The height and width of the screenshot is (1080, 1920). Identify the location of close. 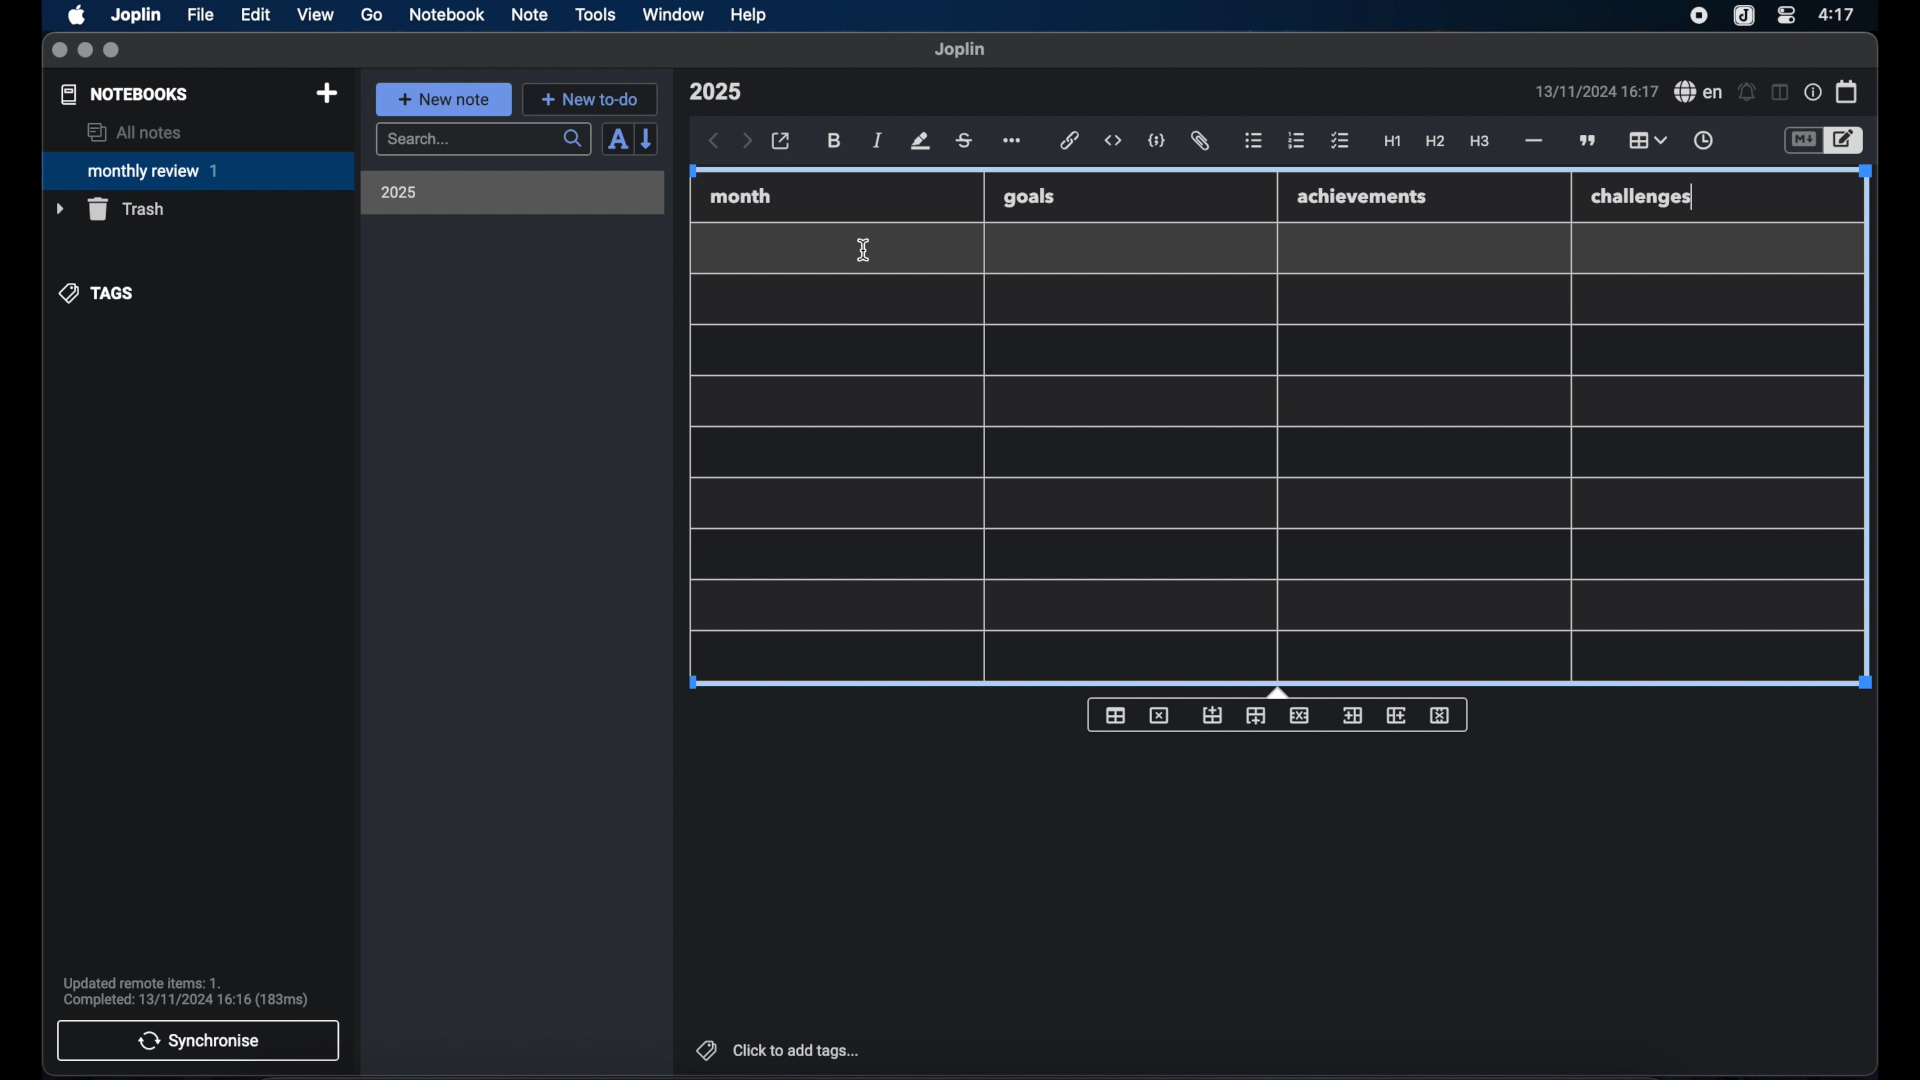
(59, 51).